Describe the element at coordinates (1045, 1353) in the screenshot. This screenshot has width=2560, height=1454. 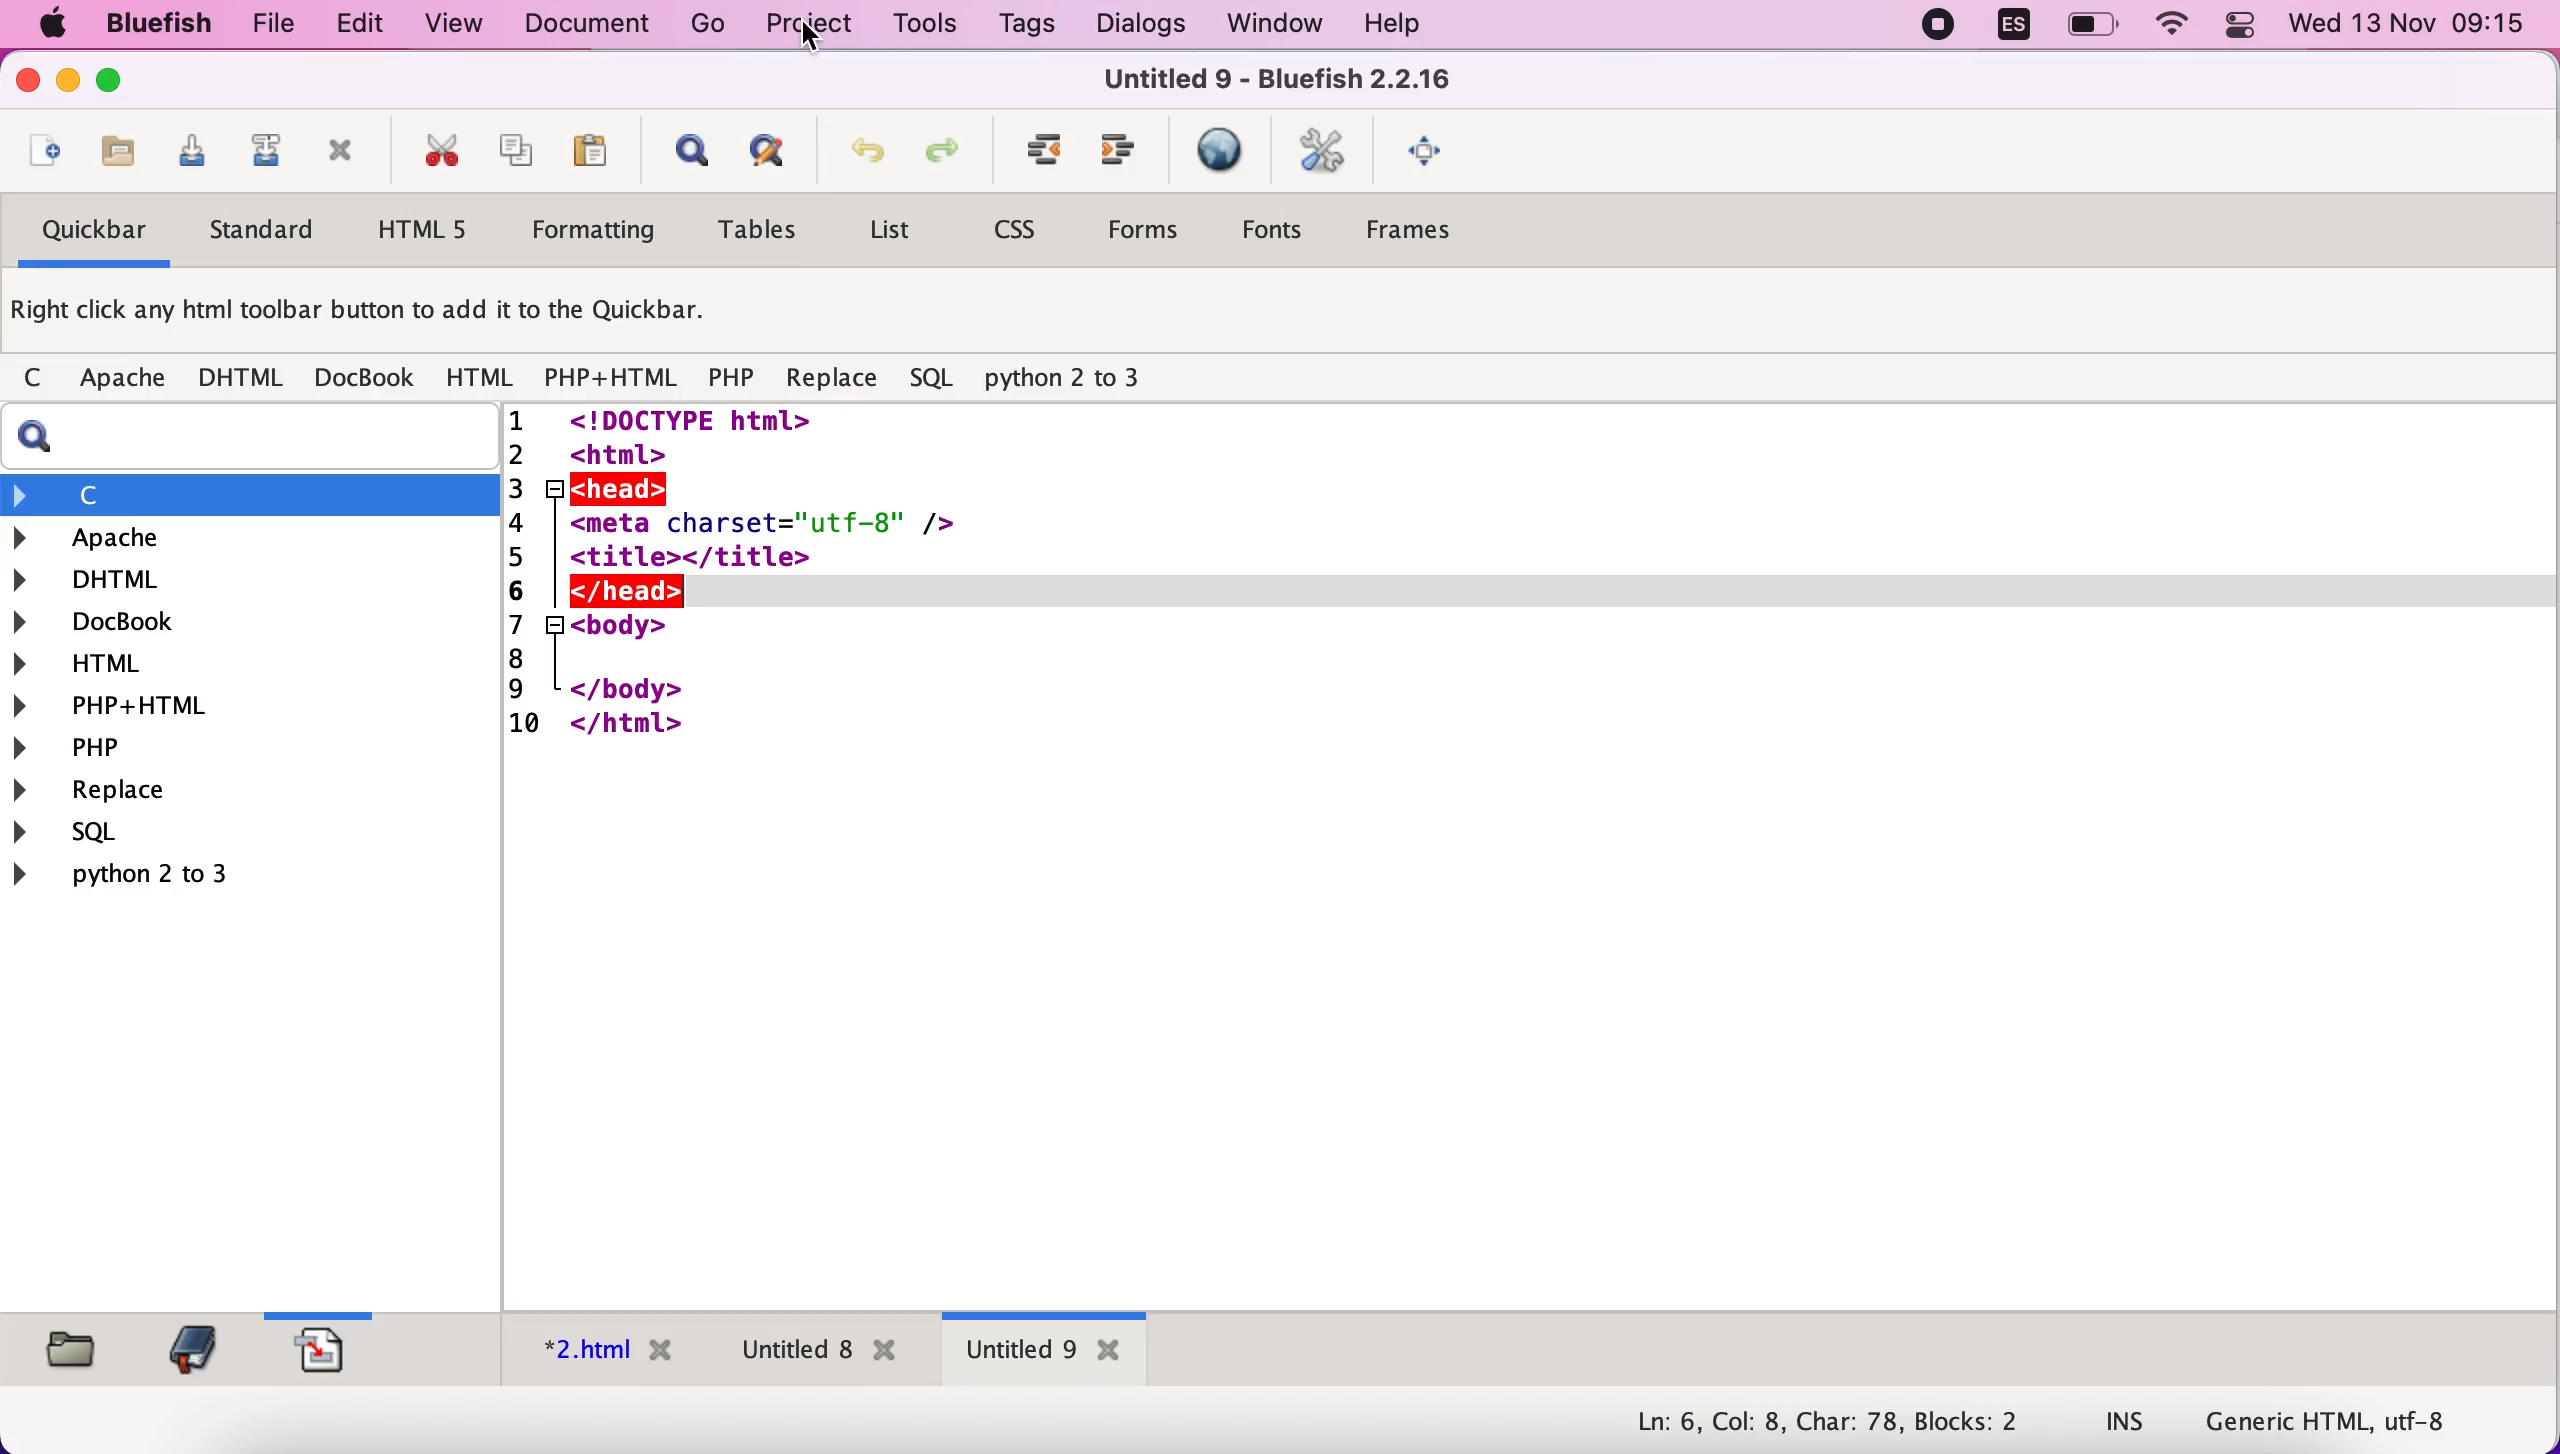
I see `tab` at that location.